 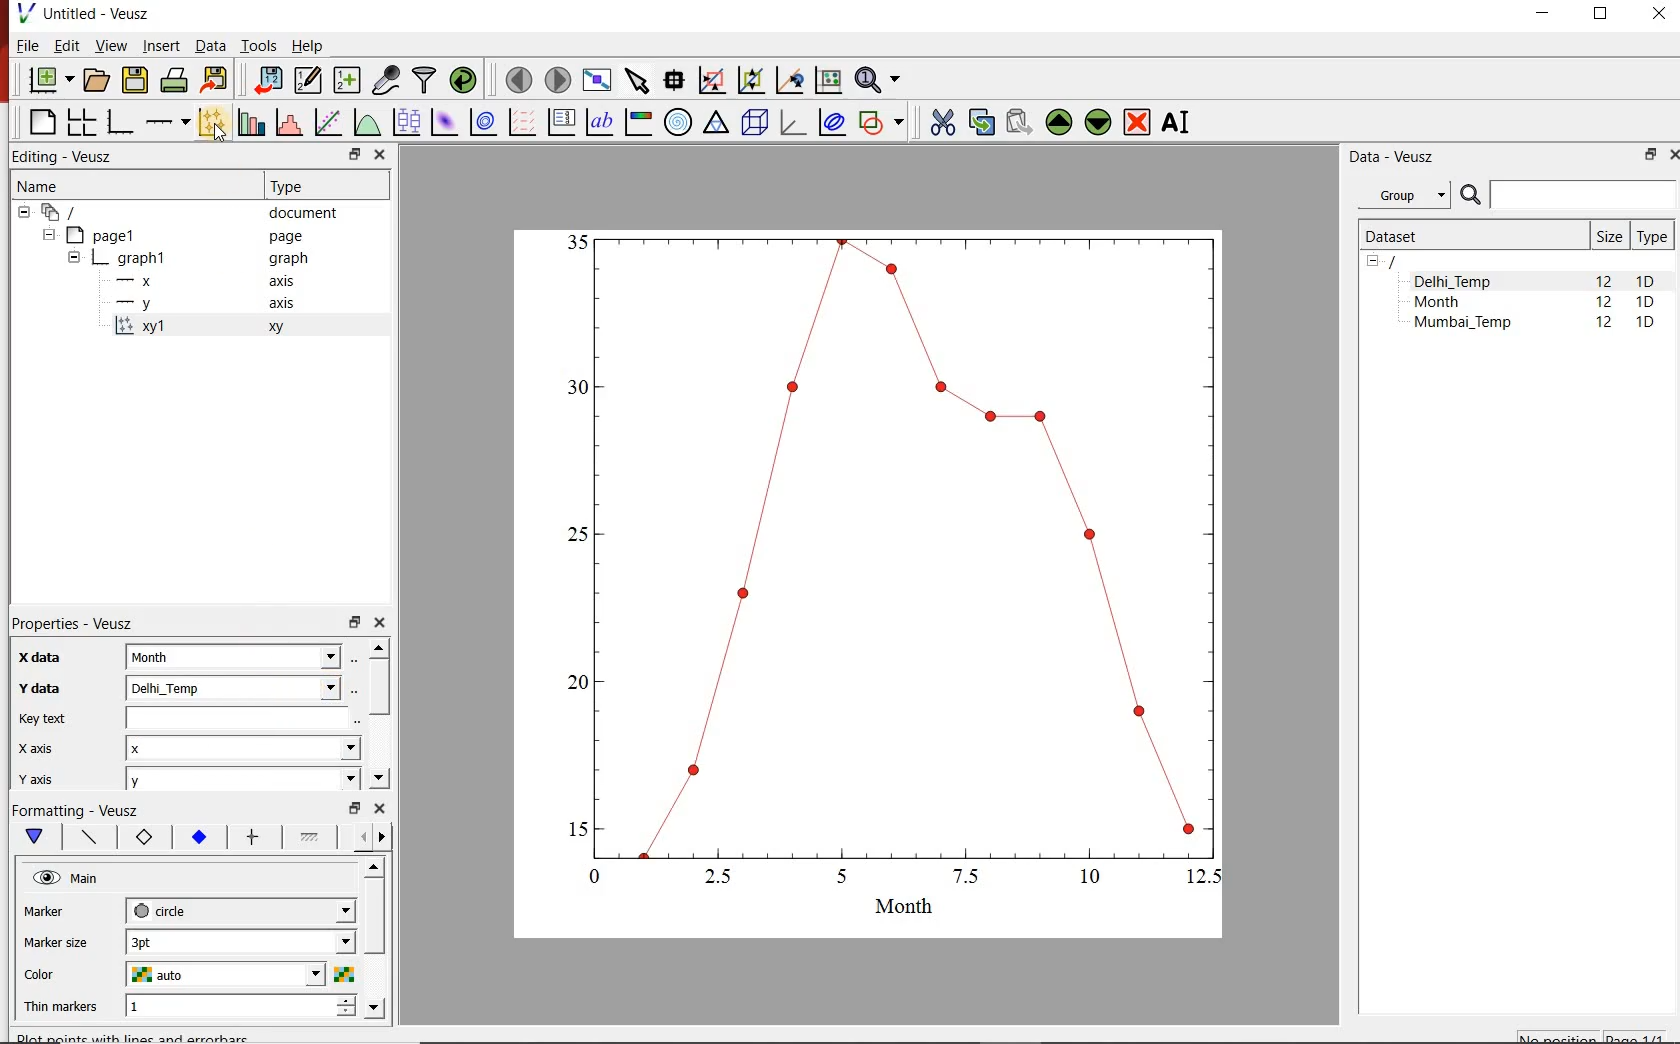 What do you see at coordinates (31, 746) in the screenshot?
I see `x axix` at bounding box center [31, 746].